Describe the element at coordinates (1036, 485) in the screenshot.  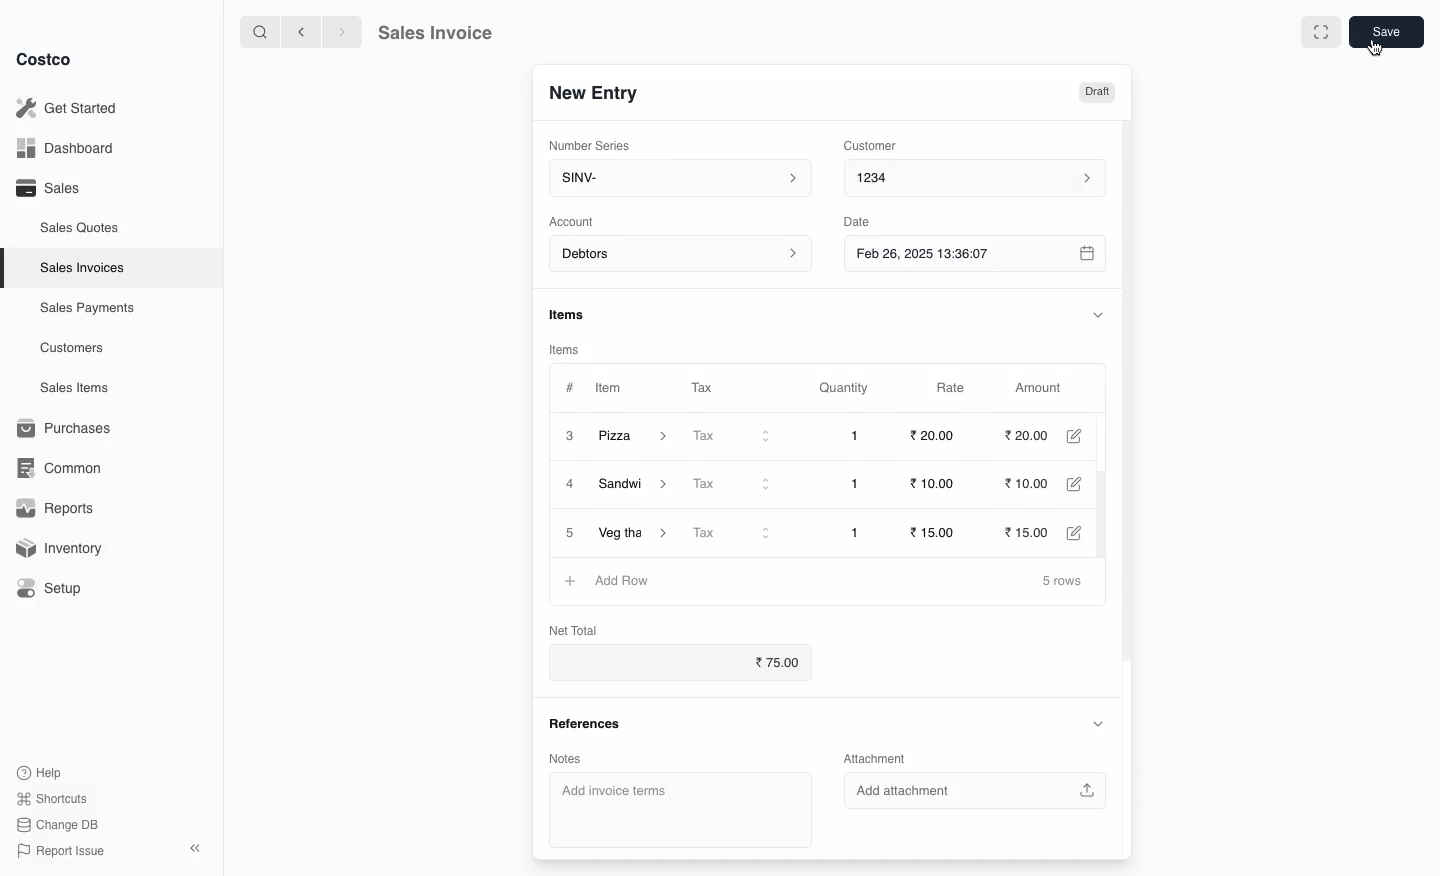
I see `10.00` at that location.